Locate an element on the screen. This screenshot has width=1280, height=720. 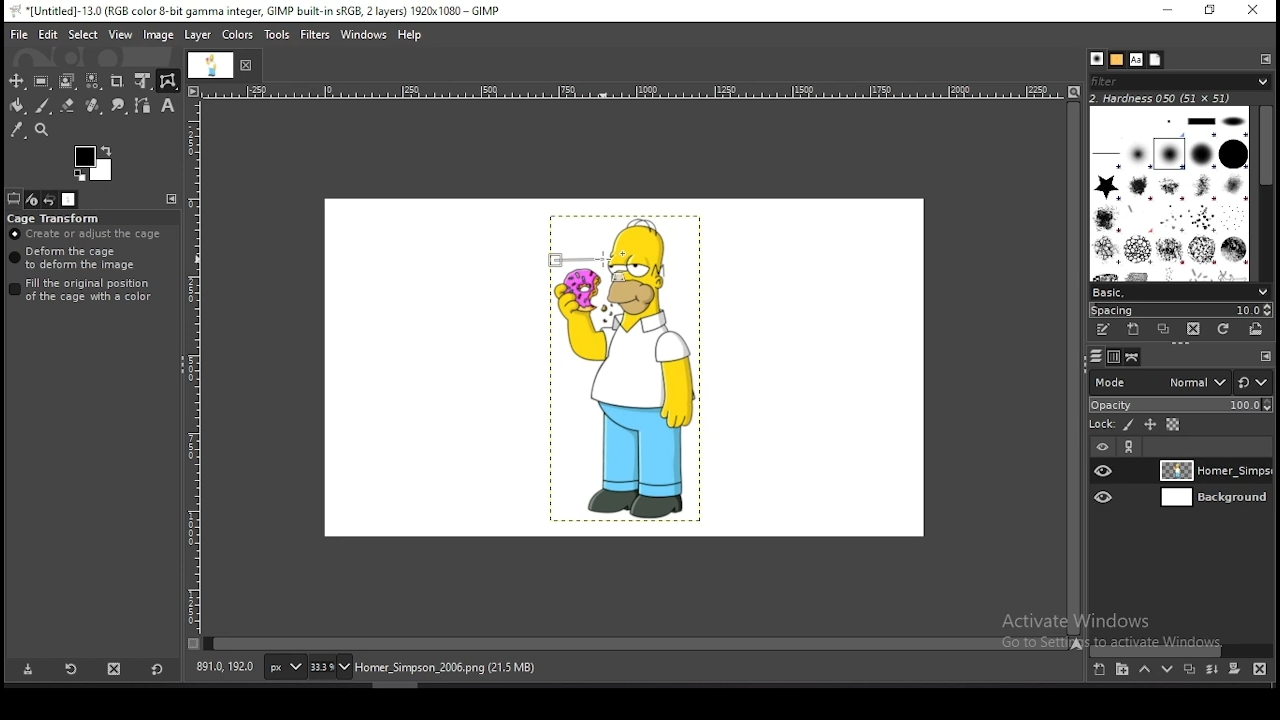
document tab is located at coordinates (213, 66).